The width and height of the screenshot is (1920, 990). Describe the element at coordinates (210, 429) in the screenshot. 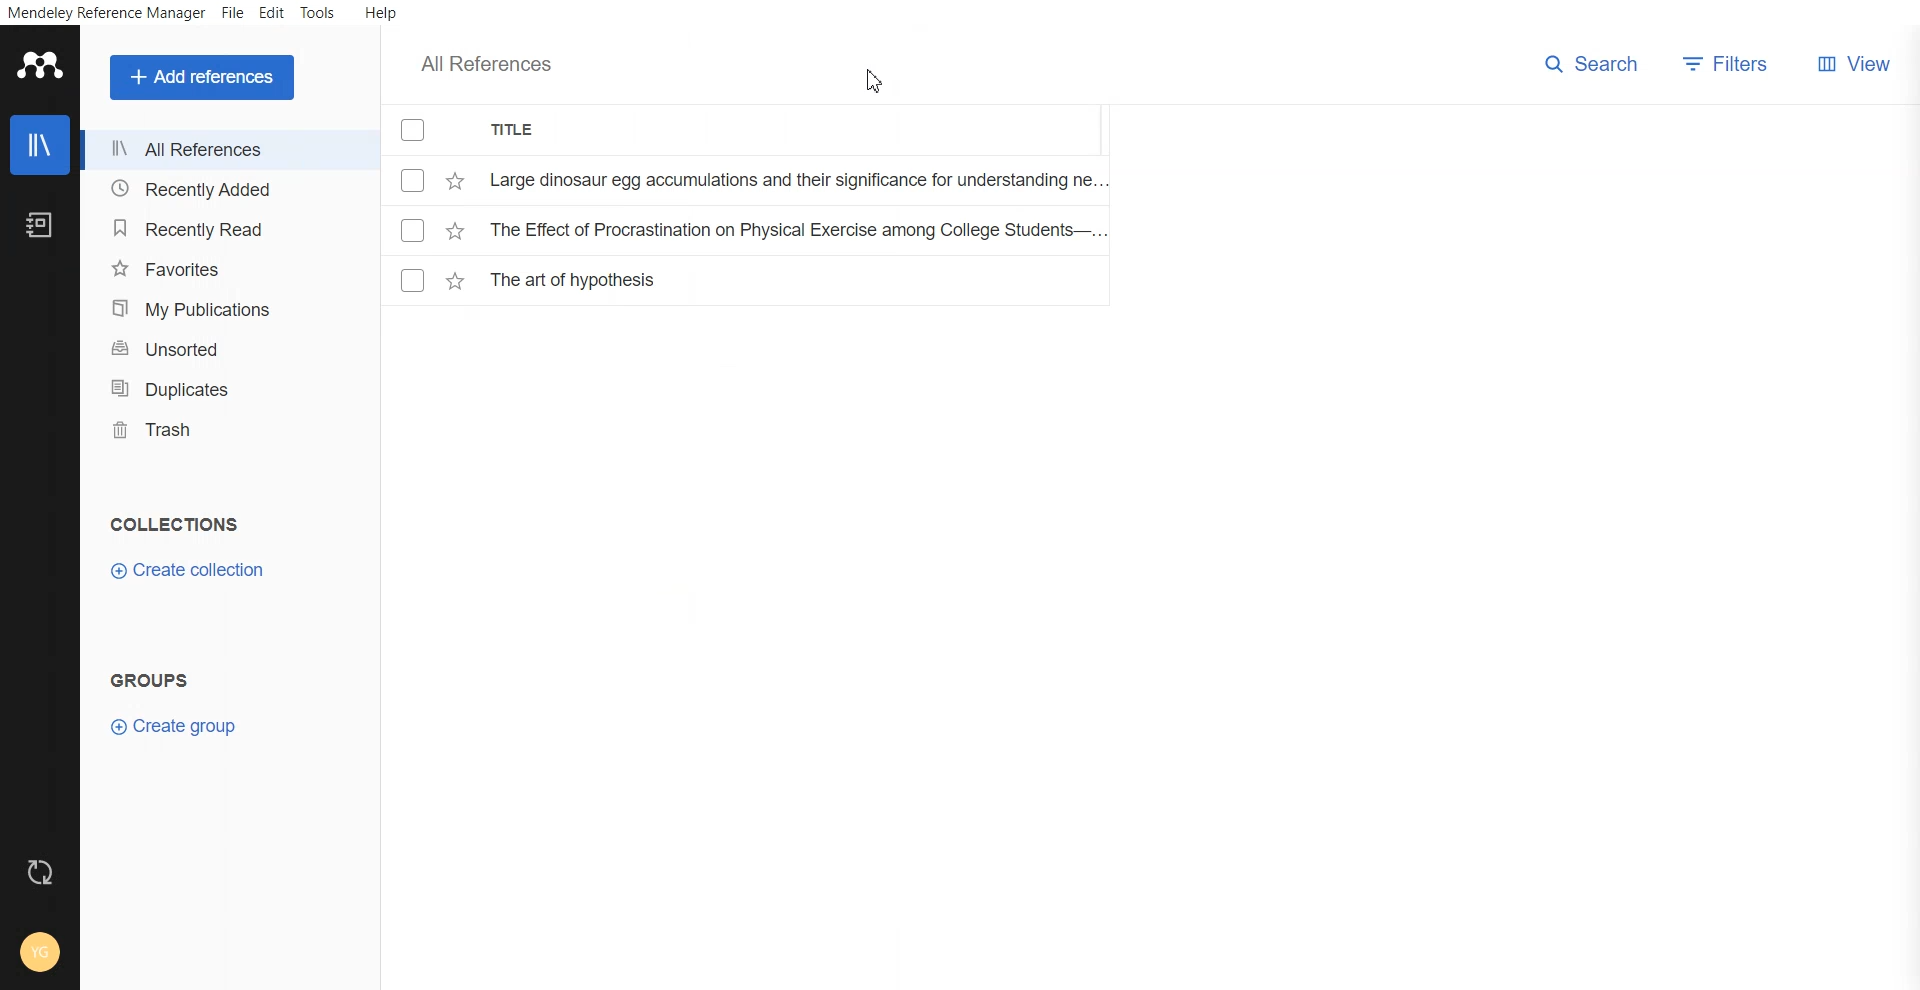

I see `Trash` at that location.